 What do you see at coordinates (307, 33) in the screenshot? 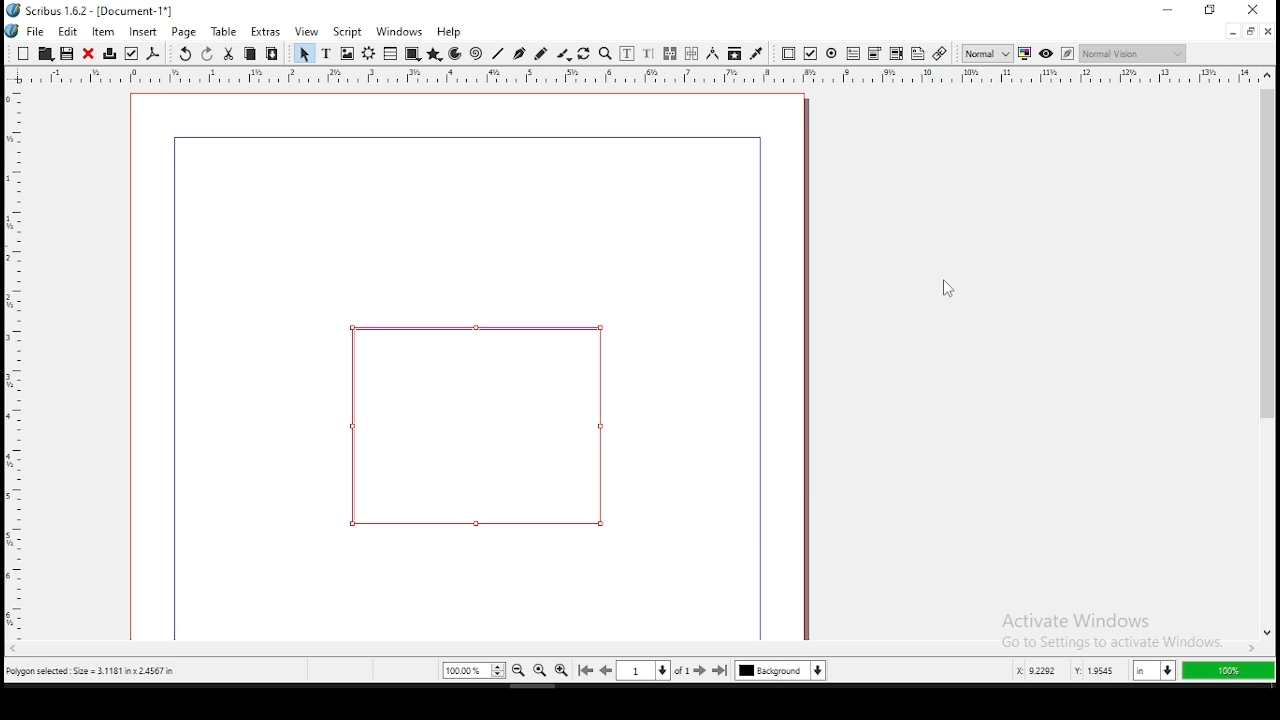
I see `view` at bounding box center [307, 33].